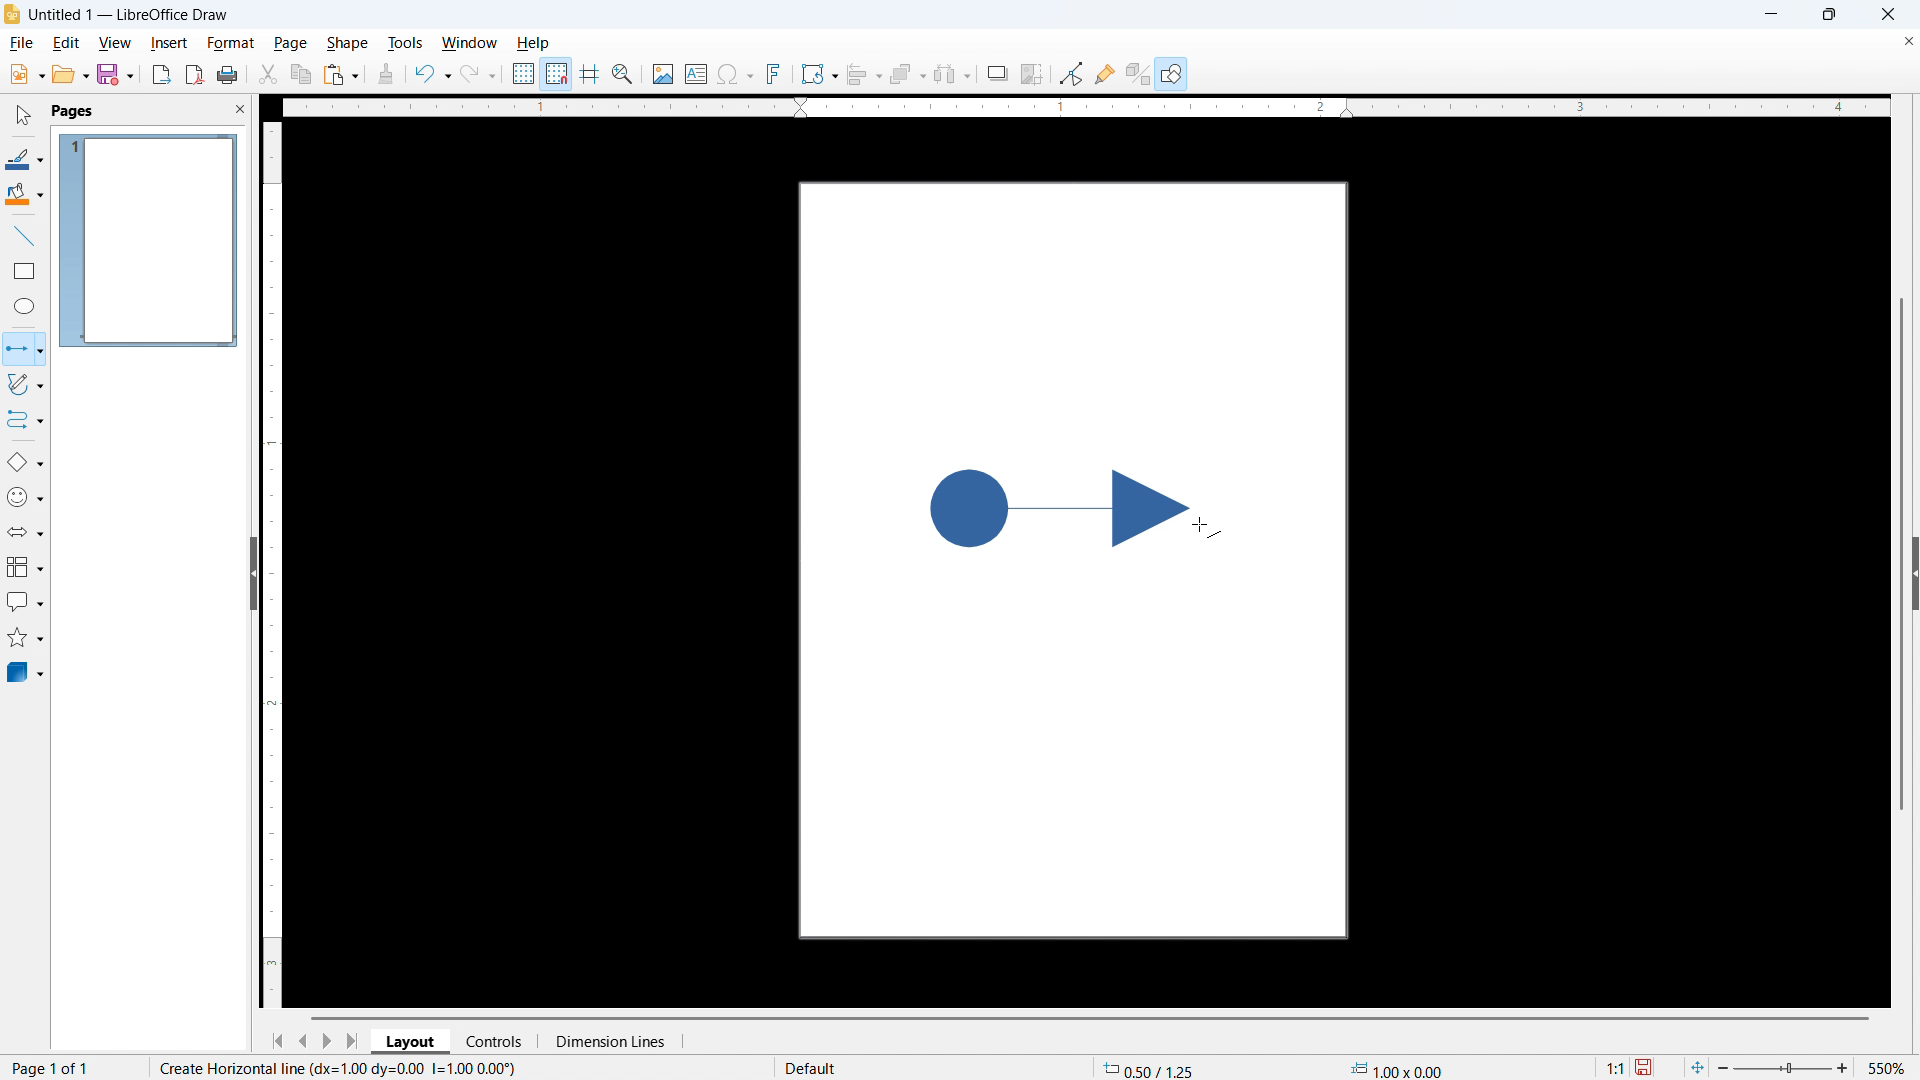 The width and height of the screenshot is (1920, 1080). I want to click on 3d objects, so click(27, 673).